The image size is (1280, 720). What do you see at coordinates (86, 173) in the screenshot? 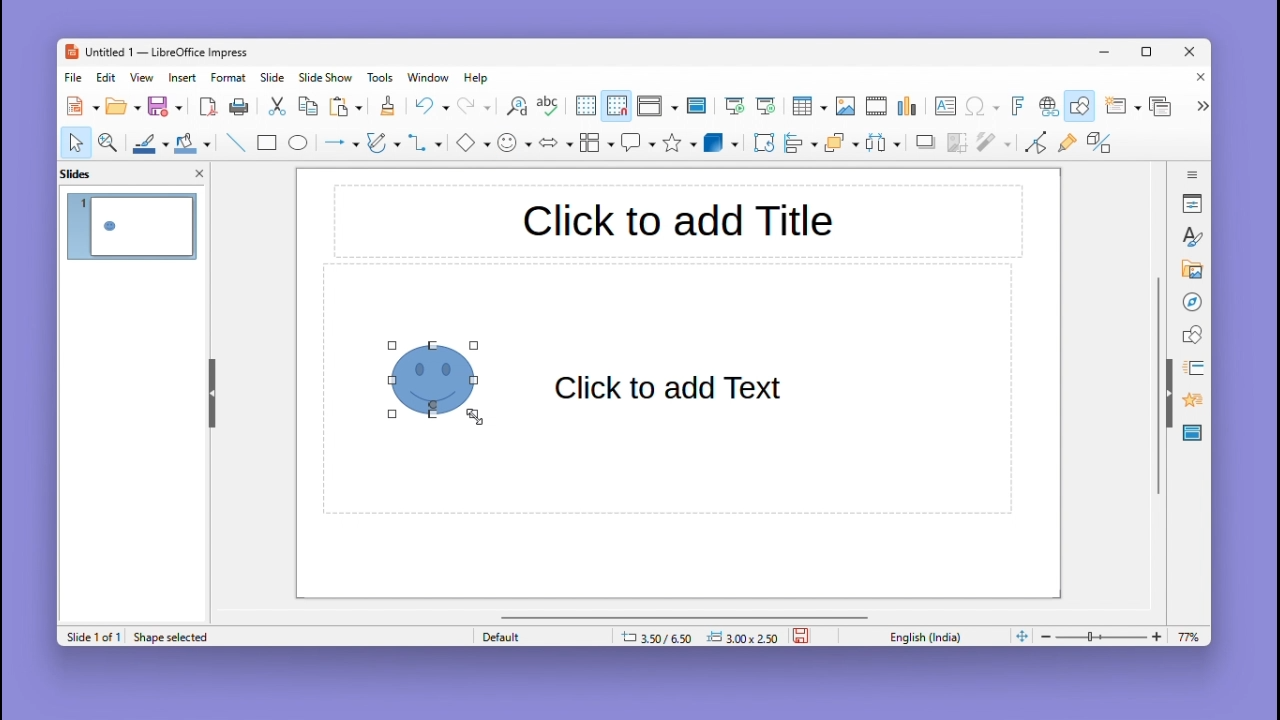
I see `Slides` at bounding box center [86, 173].